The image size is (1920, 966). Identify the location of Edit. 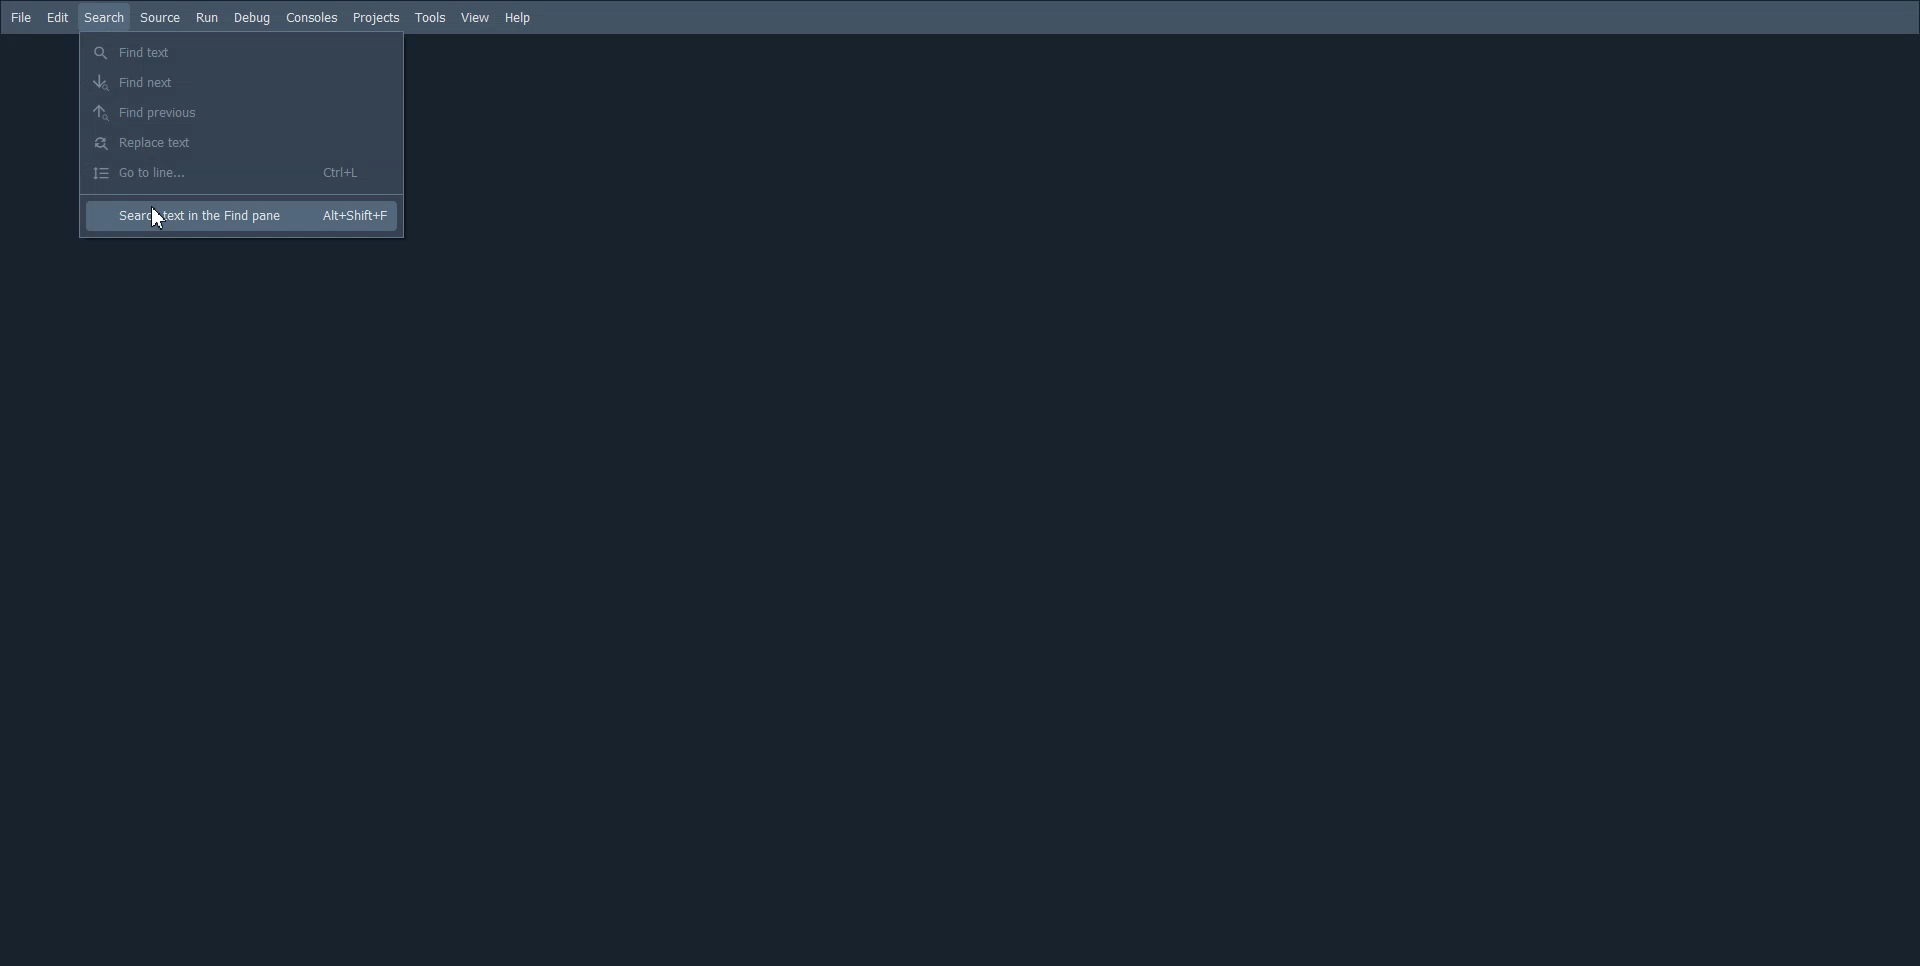
(57, 17).